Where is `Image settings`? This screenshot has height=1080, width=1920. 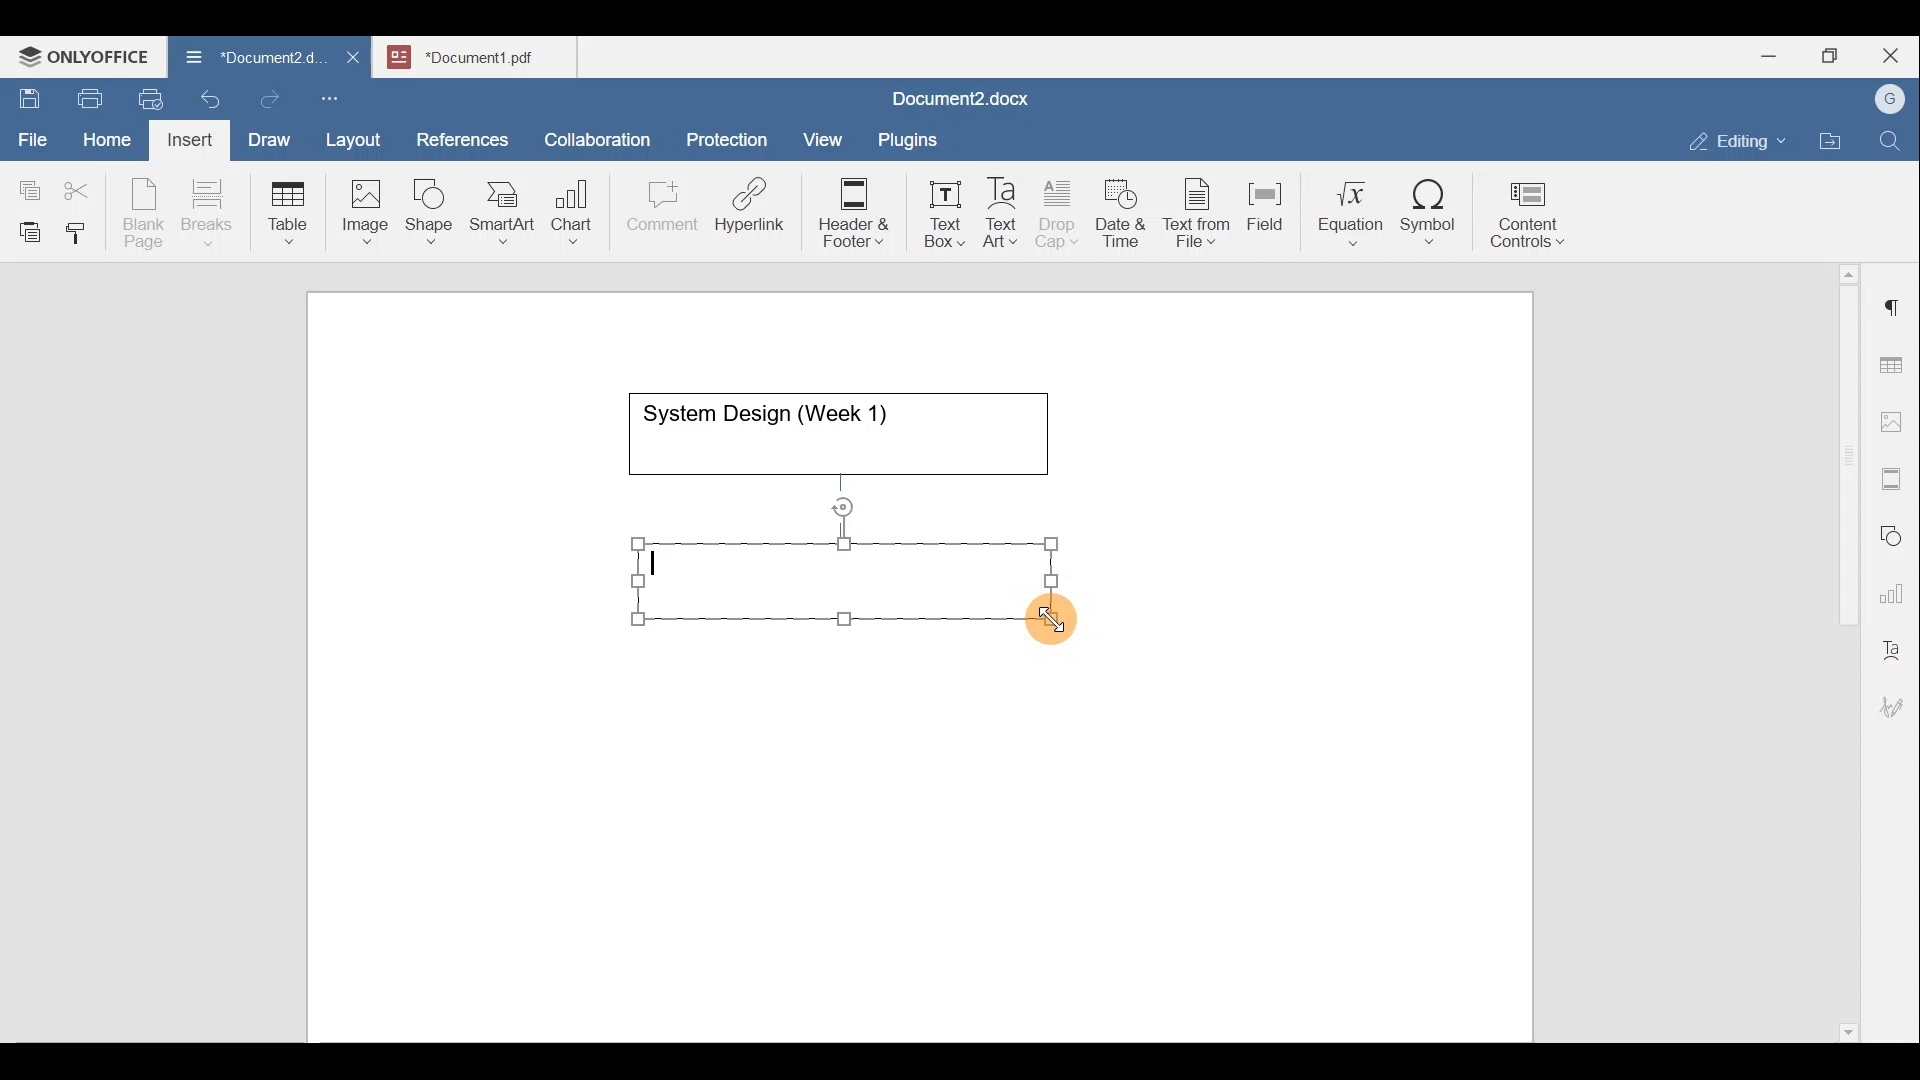 Image settings is located at coordinates (1895, 420).